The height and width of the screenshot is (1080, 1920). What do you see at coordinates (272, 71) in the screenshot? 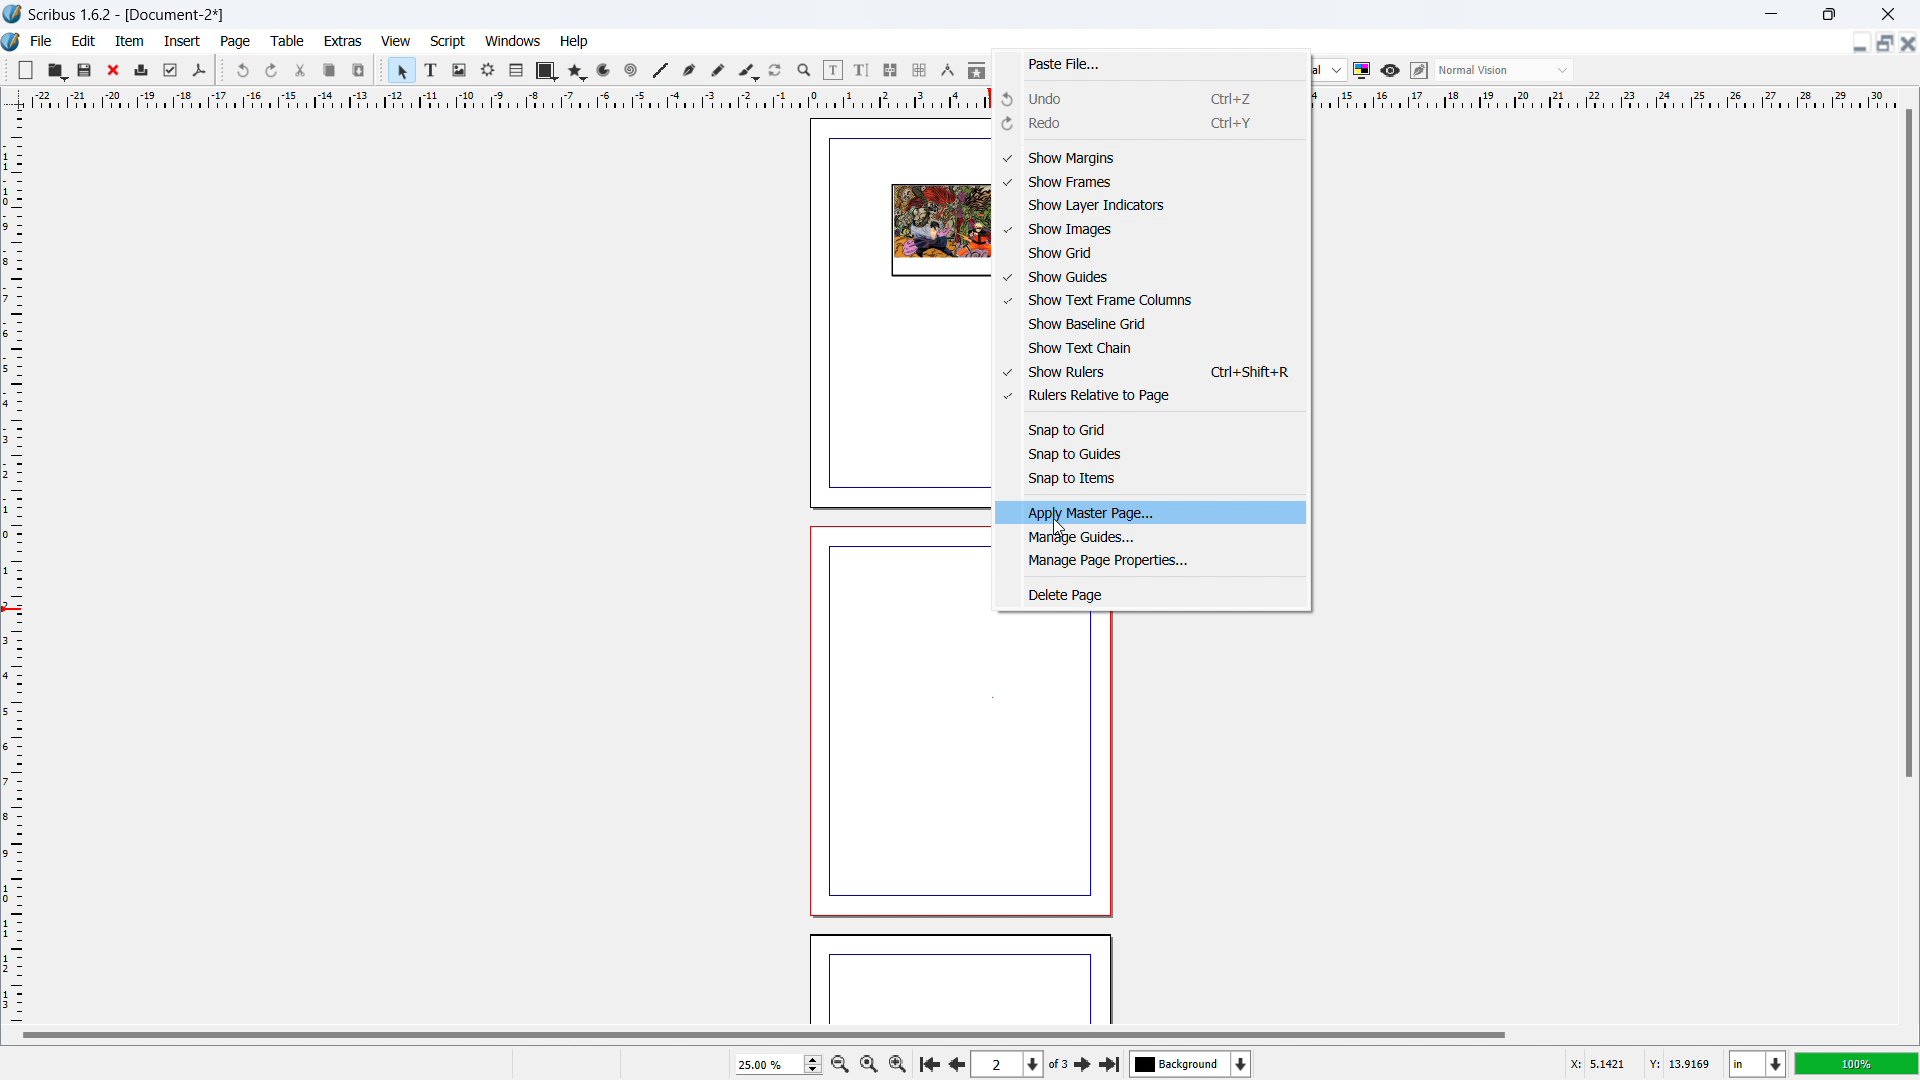
I see `redo` at bounding box center [272, 71].